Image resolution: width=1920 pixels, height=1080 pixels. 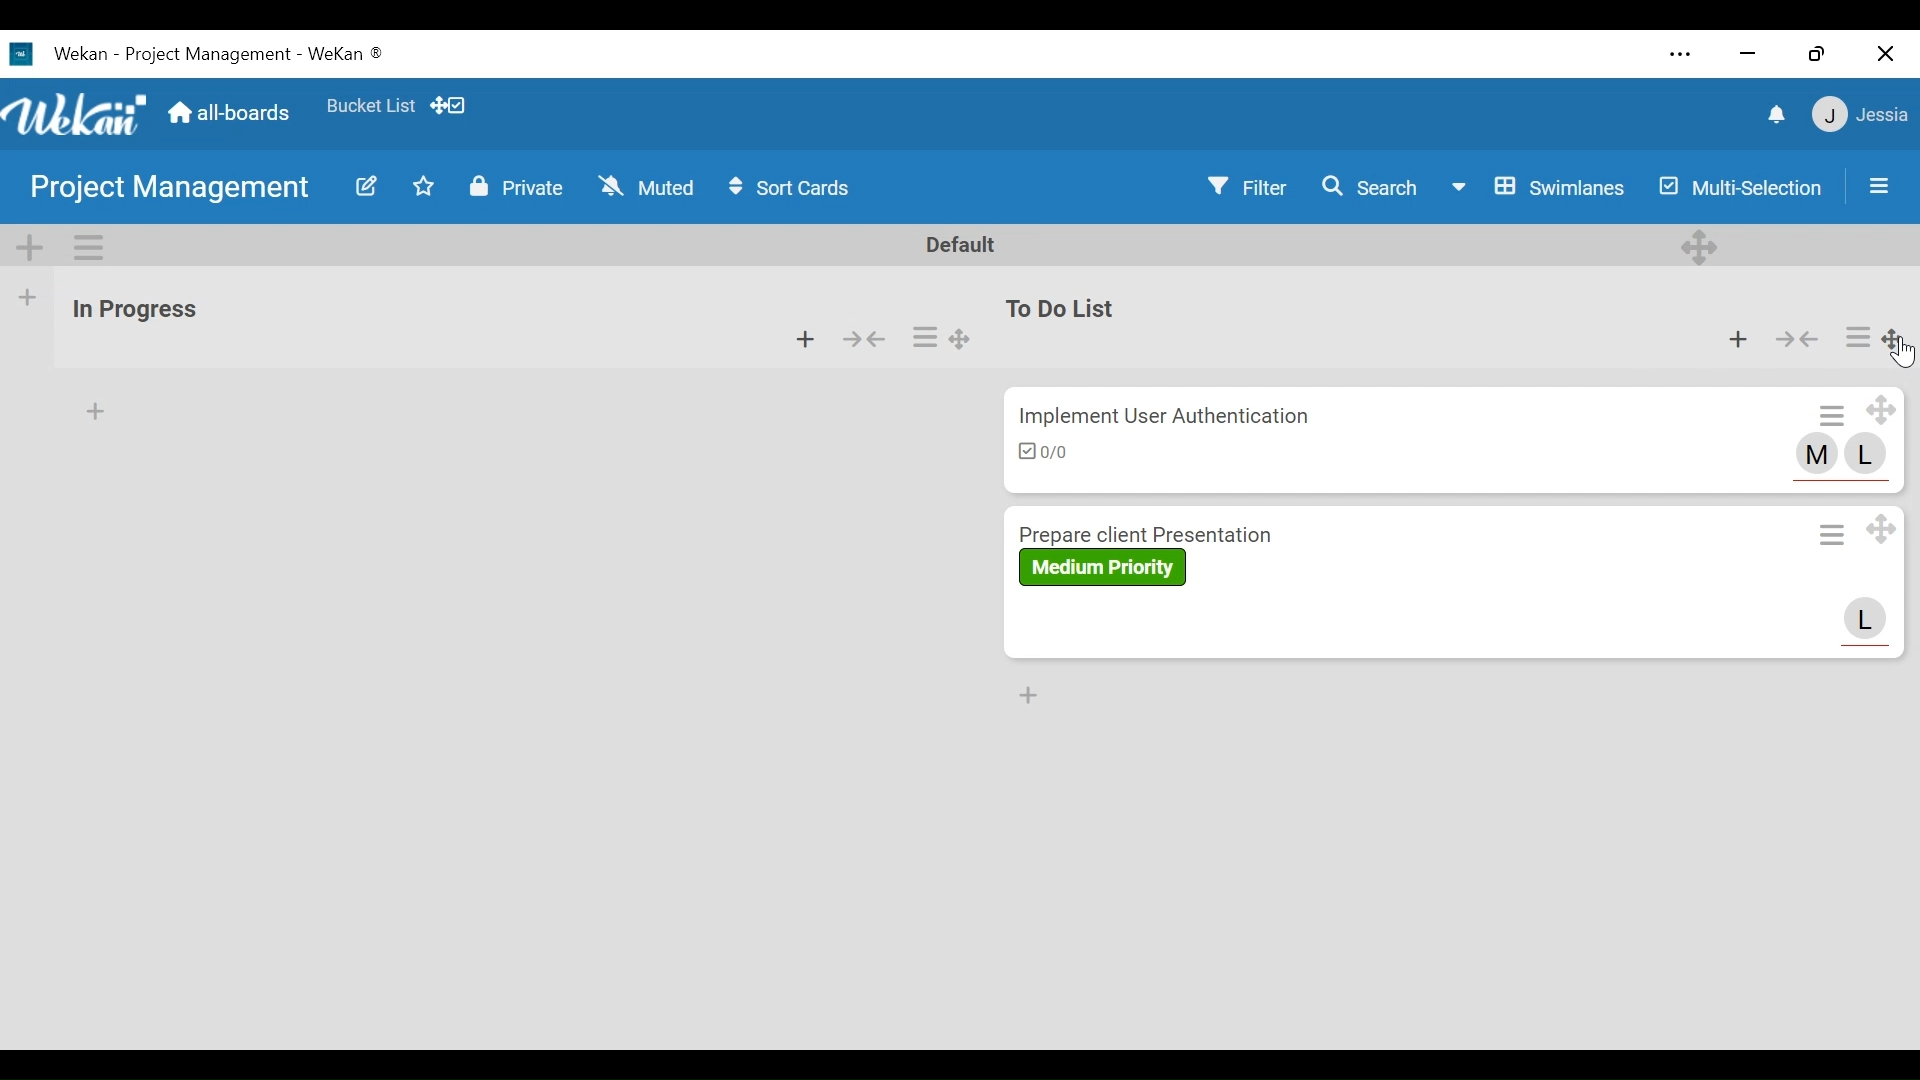 What do you see at coordinates (867, 338) in the screenshot?
I see `Collapse` at bounding box center [867, 338].